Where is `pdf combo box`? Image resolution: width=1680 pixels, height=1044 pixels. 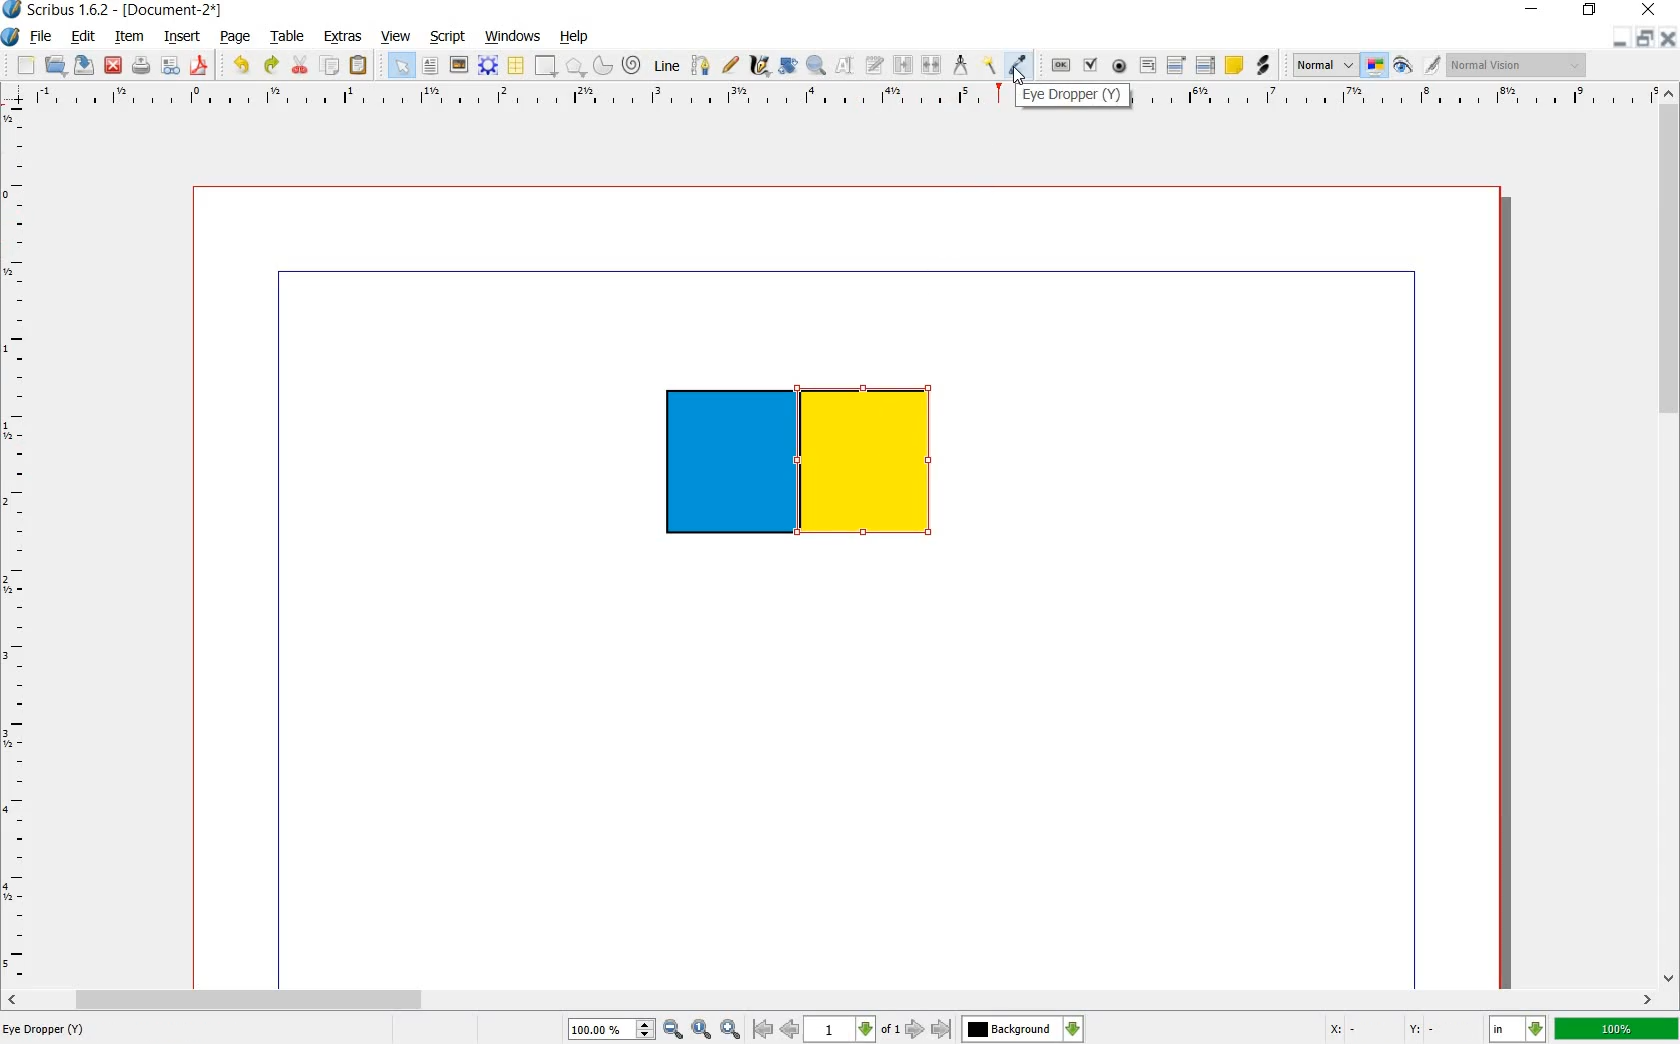
pdf combo box is located at coordinates (1174, 66).